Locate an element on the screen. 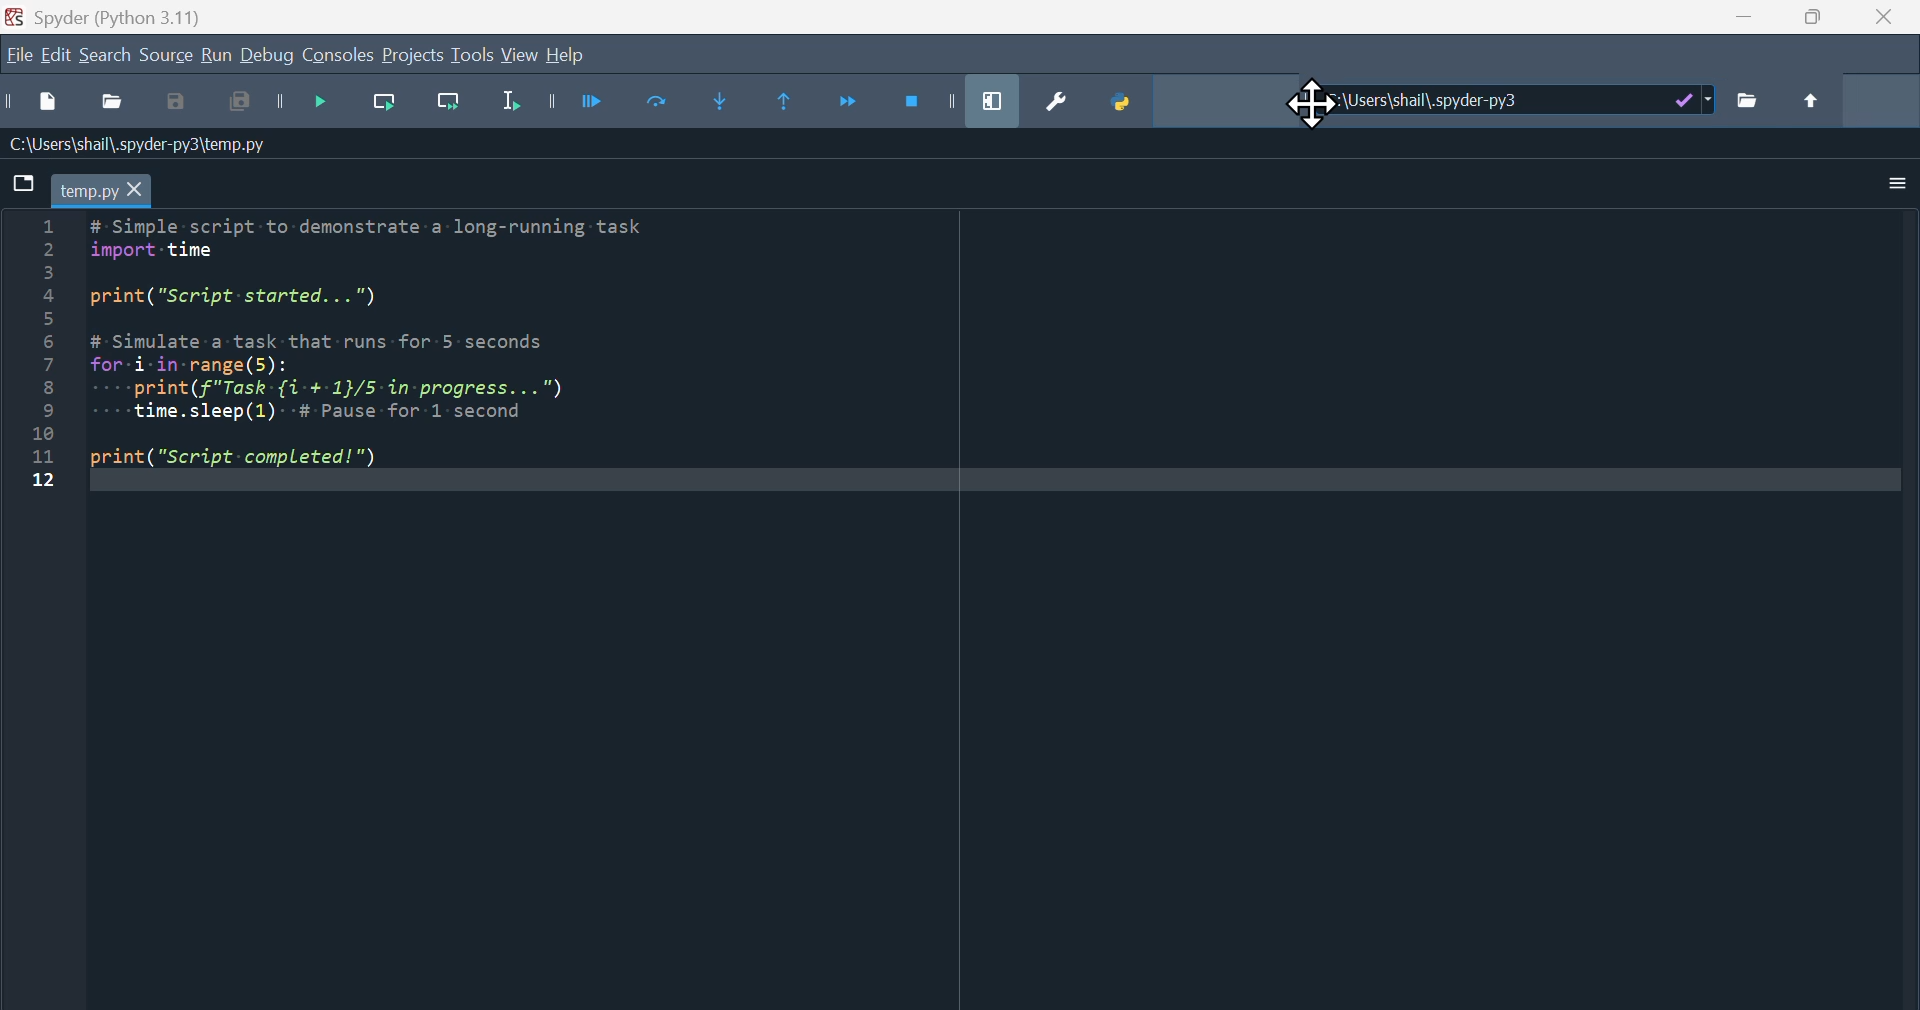  Filename is located at coordinates (100, 188).